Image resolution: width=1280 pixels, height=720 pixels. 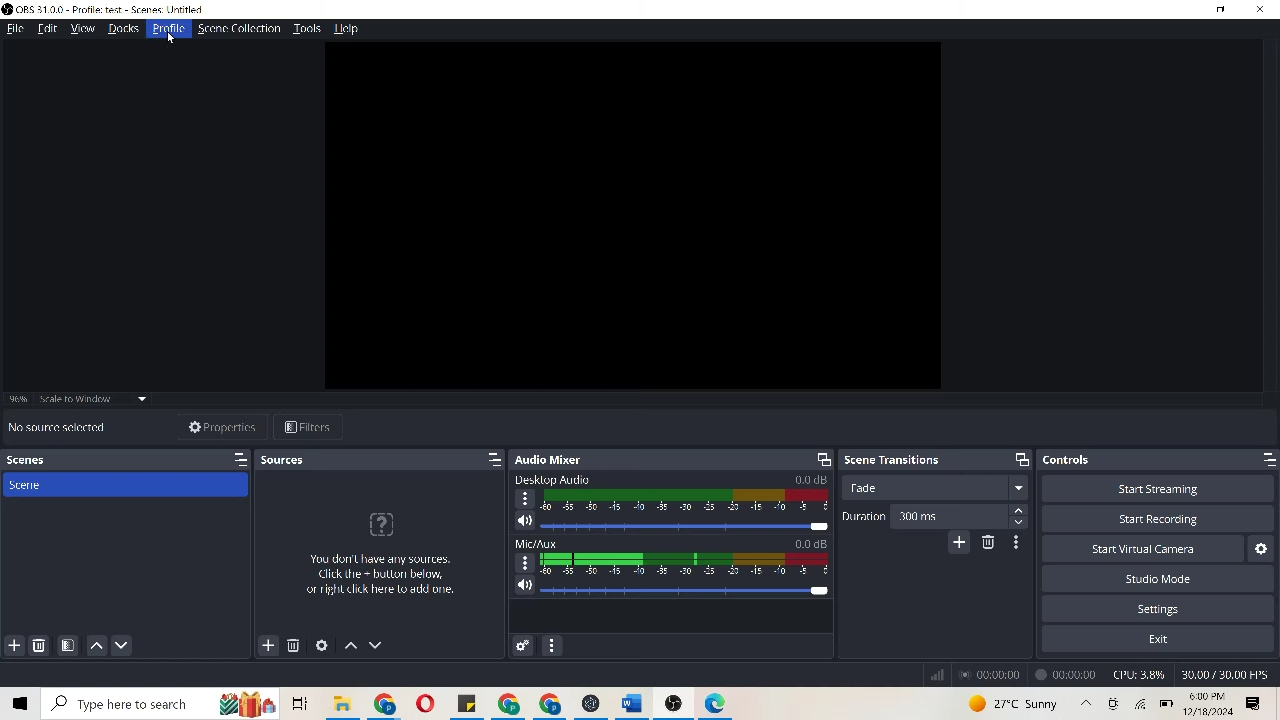 I want to click on wifi, so click(x=1141, y=705).